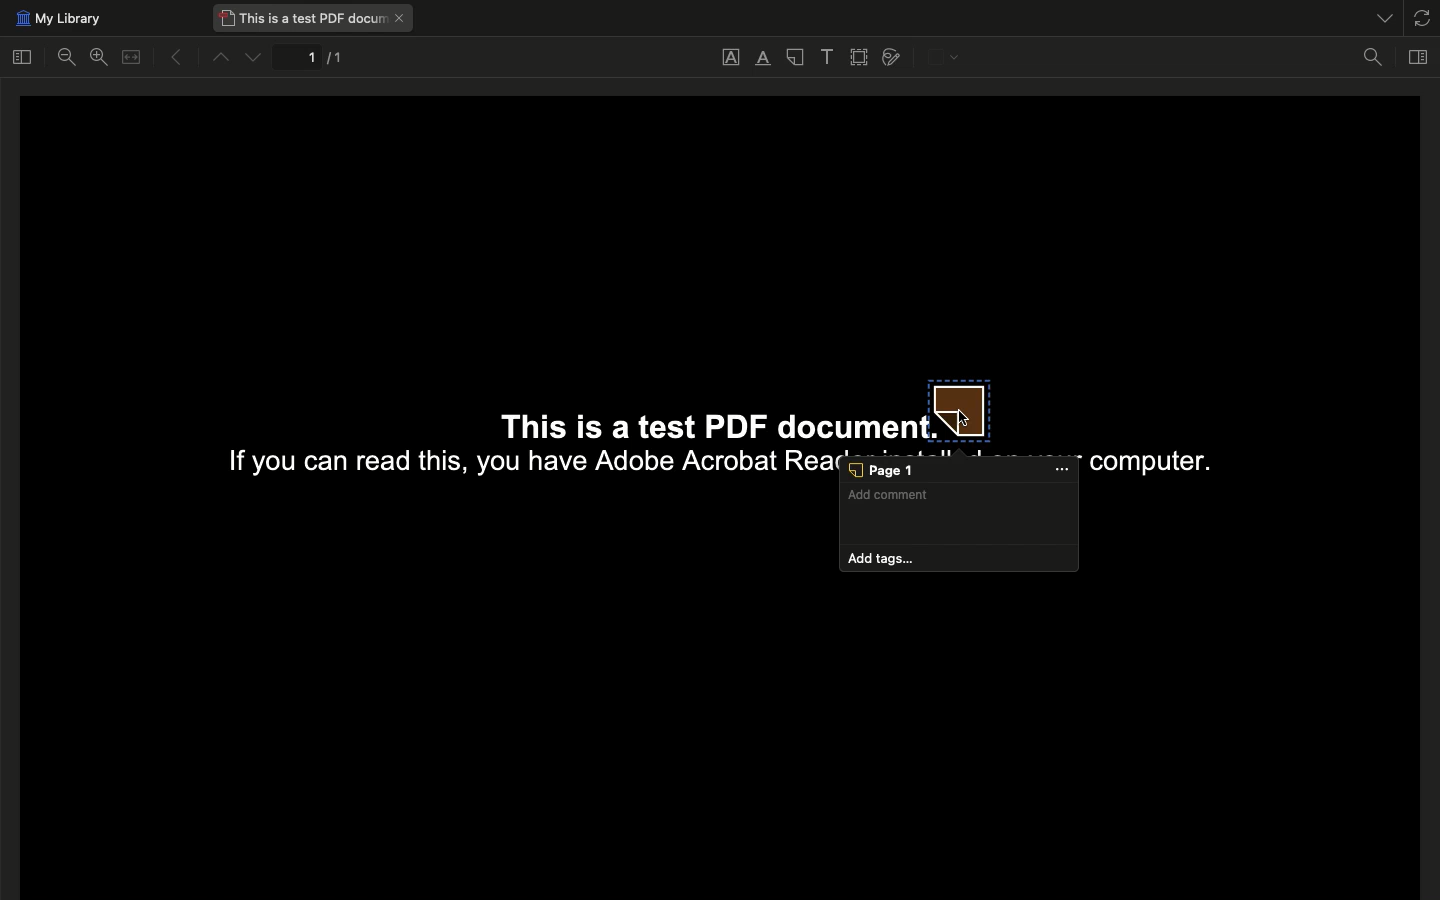  I want to click on Select area, so click(861, 58).